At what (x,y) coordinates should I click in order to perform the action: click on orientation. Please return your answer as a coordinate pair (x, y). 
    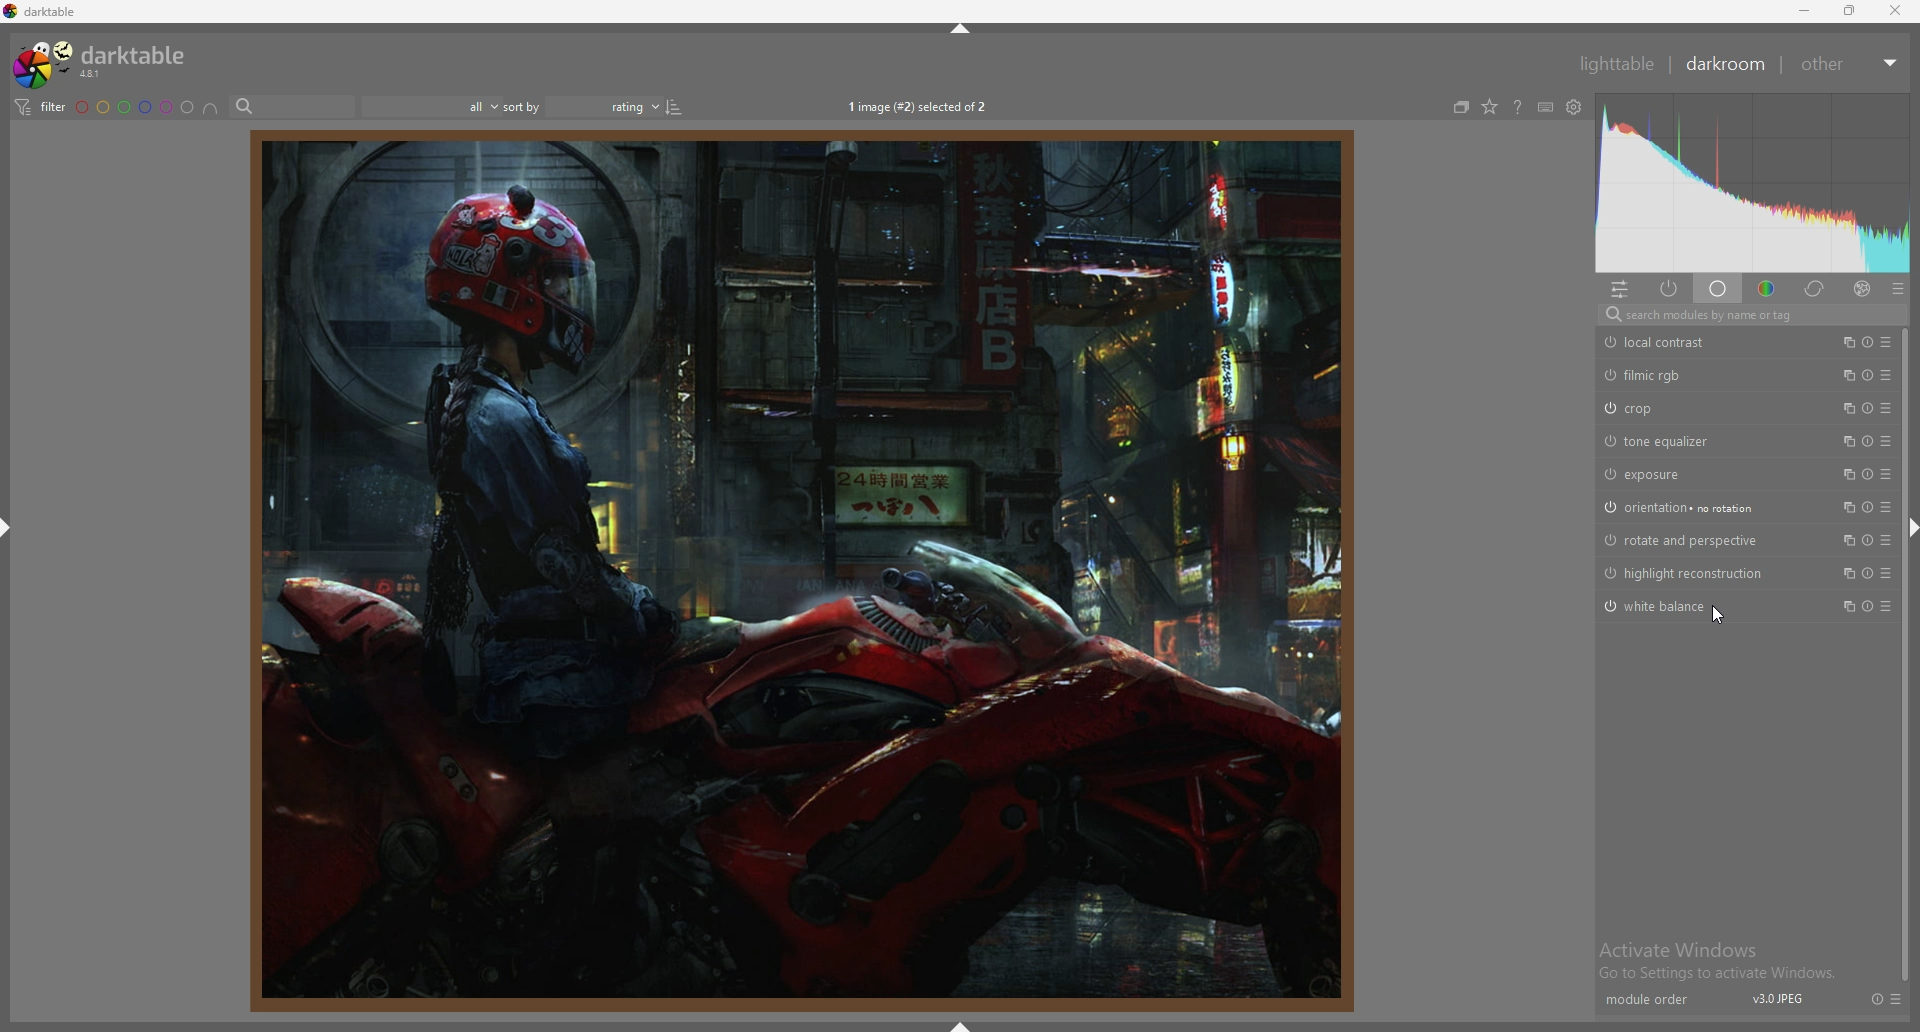
    Looking at the image, I should click on (1682, 509).